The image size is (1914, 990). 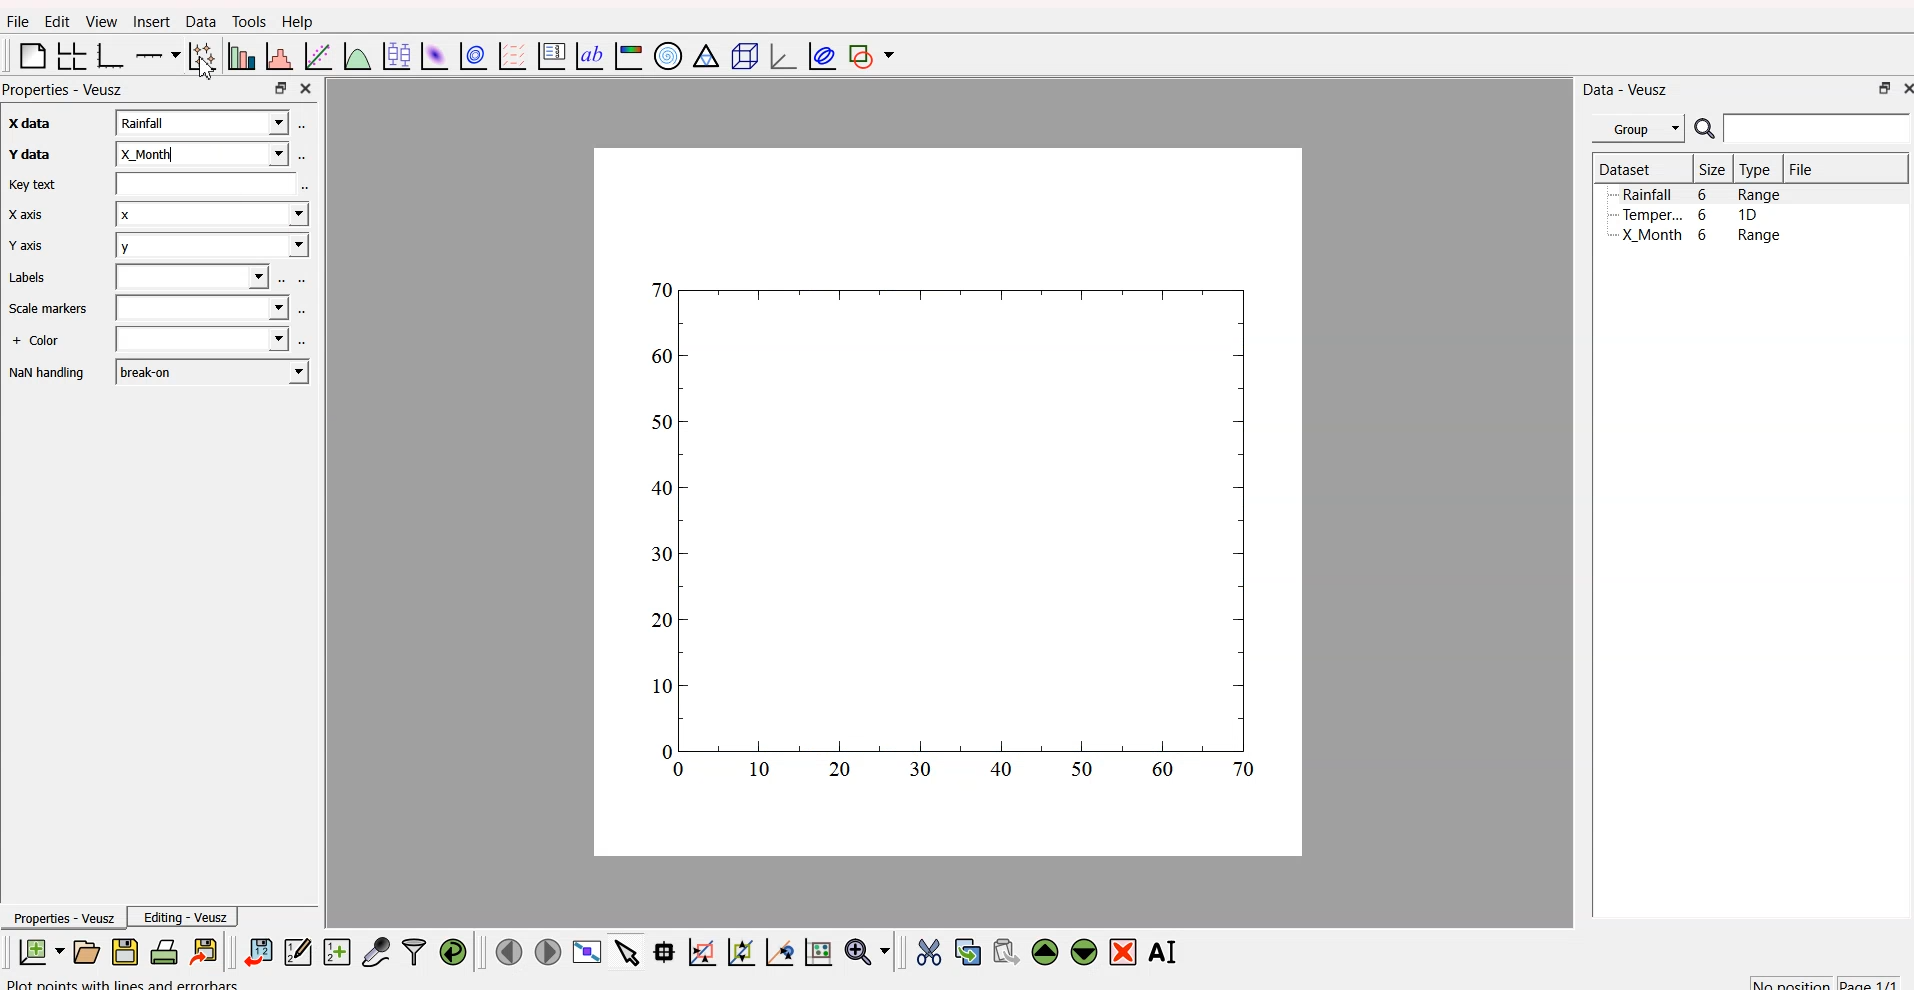 I want to click on Editing - Veusz |, so click(x=187, y=917).